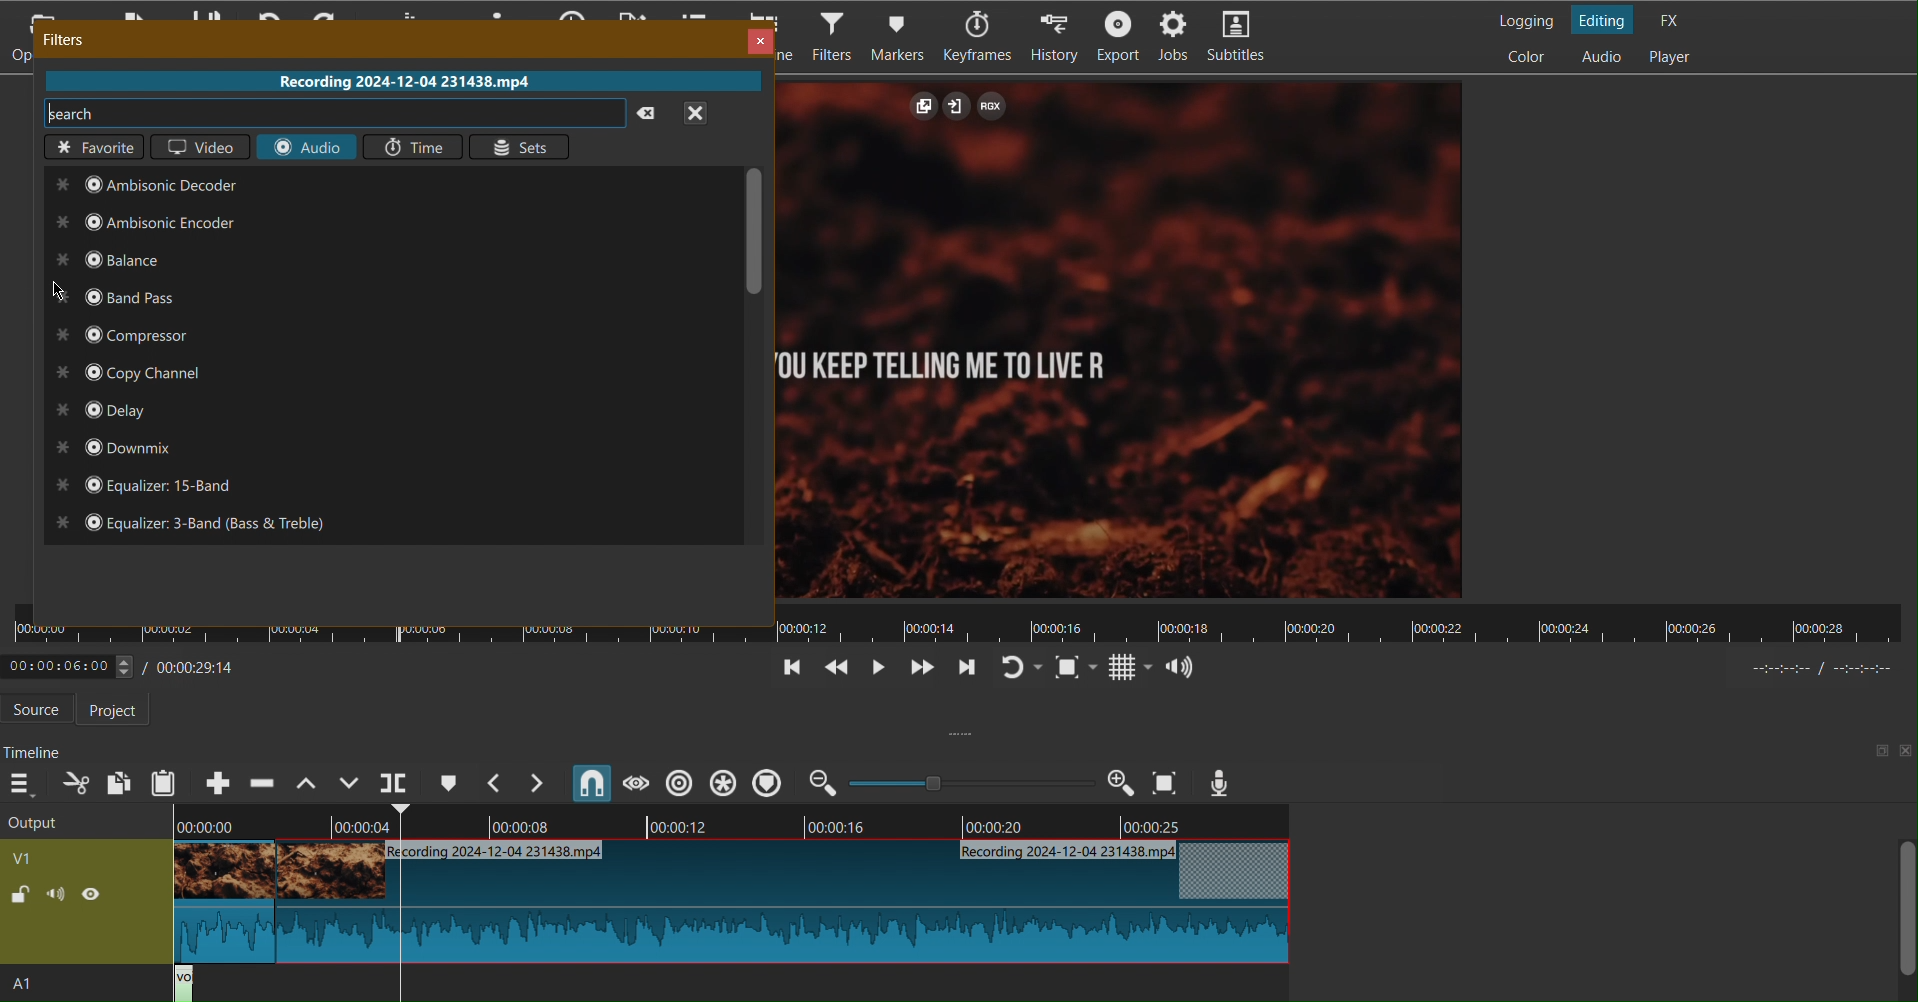 This screenshot has width=1918, height=1002. Describe the element at coordinates (520, 144) in the screenshot. I see `Sets` at that location.